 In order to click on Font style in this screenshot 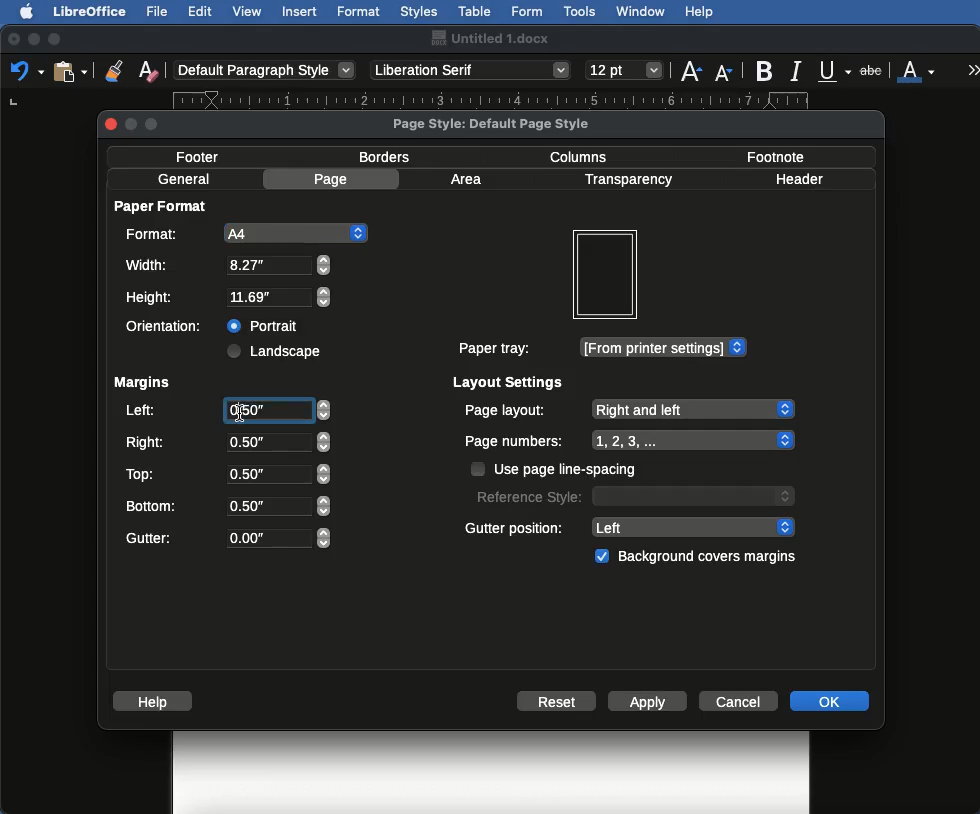, I will do `click(472, 70)`.